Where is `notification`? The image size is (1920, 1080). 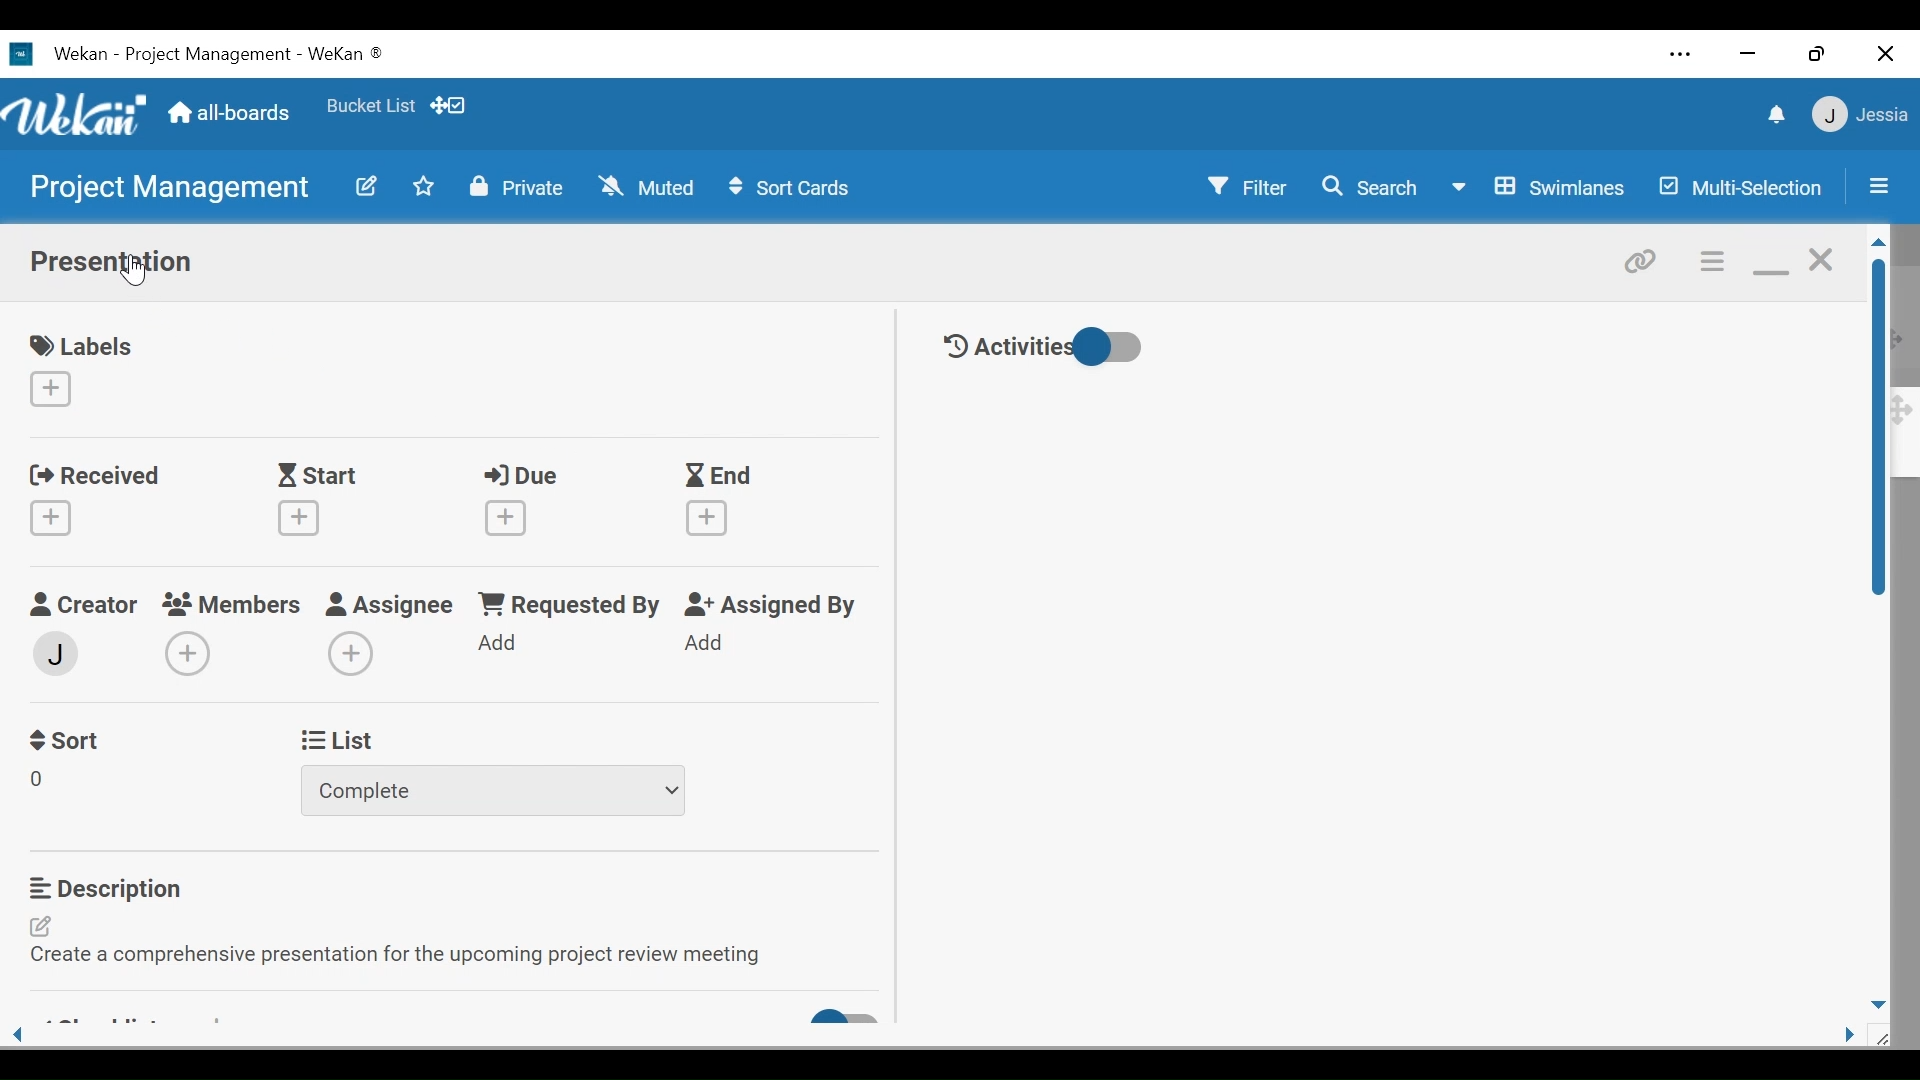 notification is located at coordinates (1779, 116).